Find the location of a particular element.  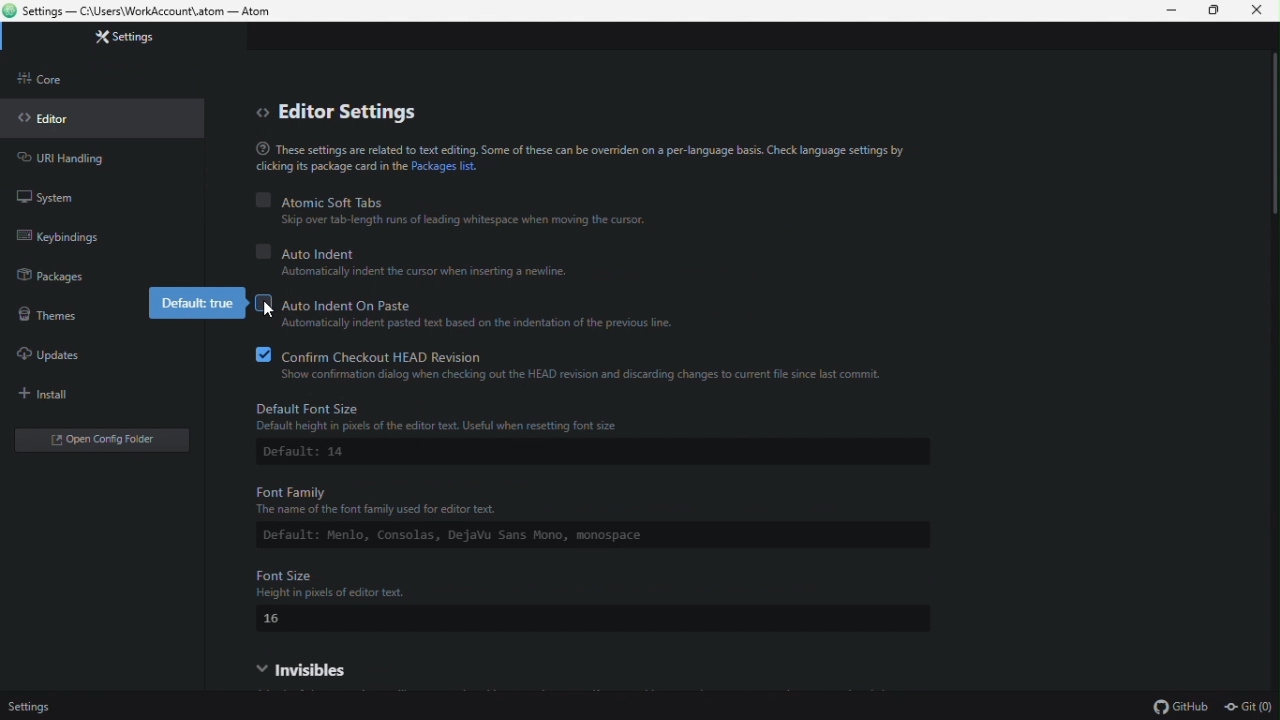

Invisible  is located at coordinates (329, 669).